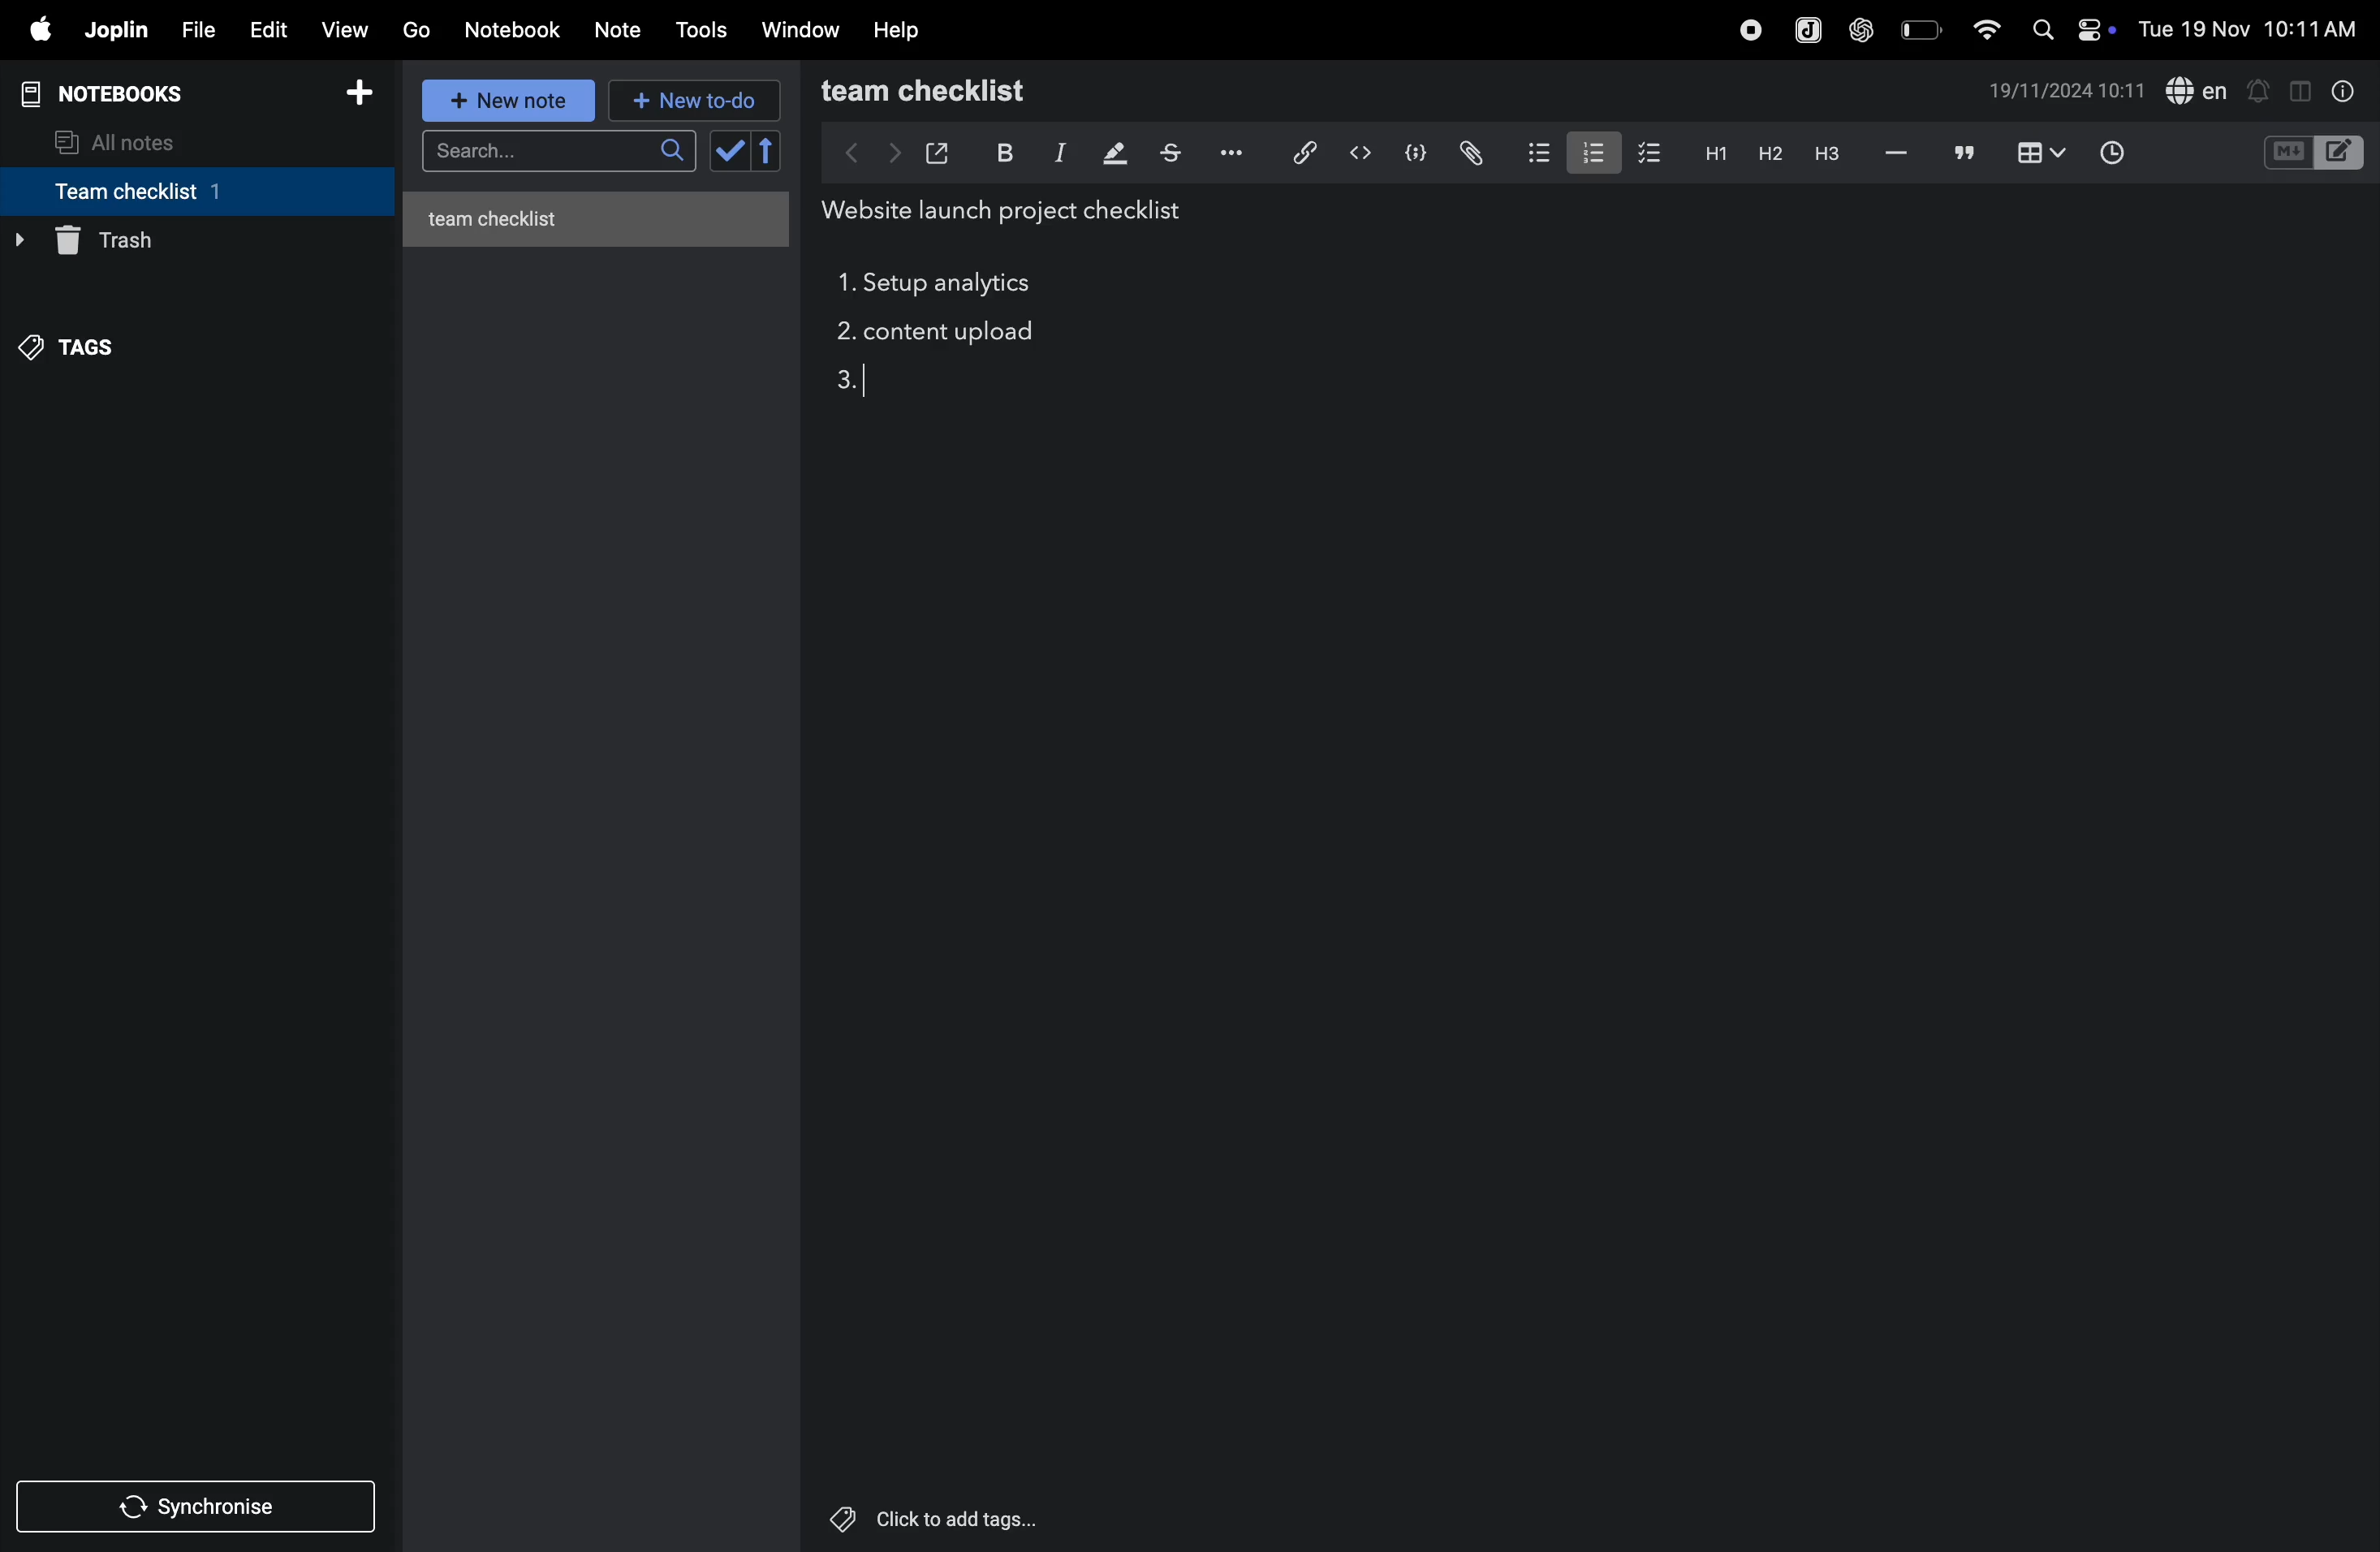  What do you see at coordinates (844, 282) in the screenshot?
I see `task 1` at bounding box center [844, 282].